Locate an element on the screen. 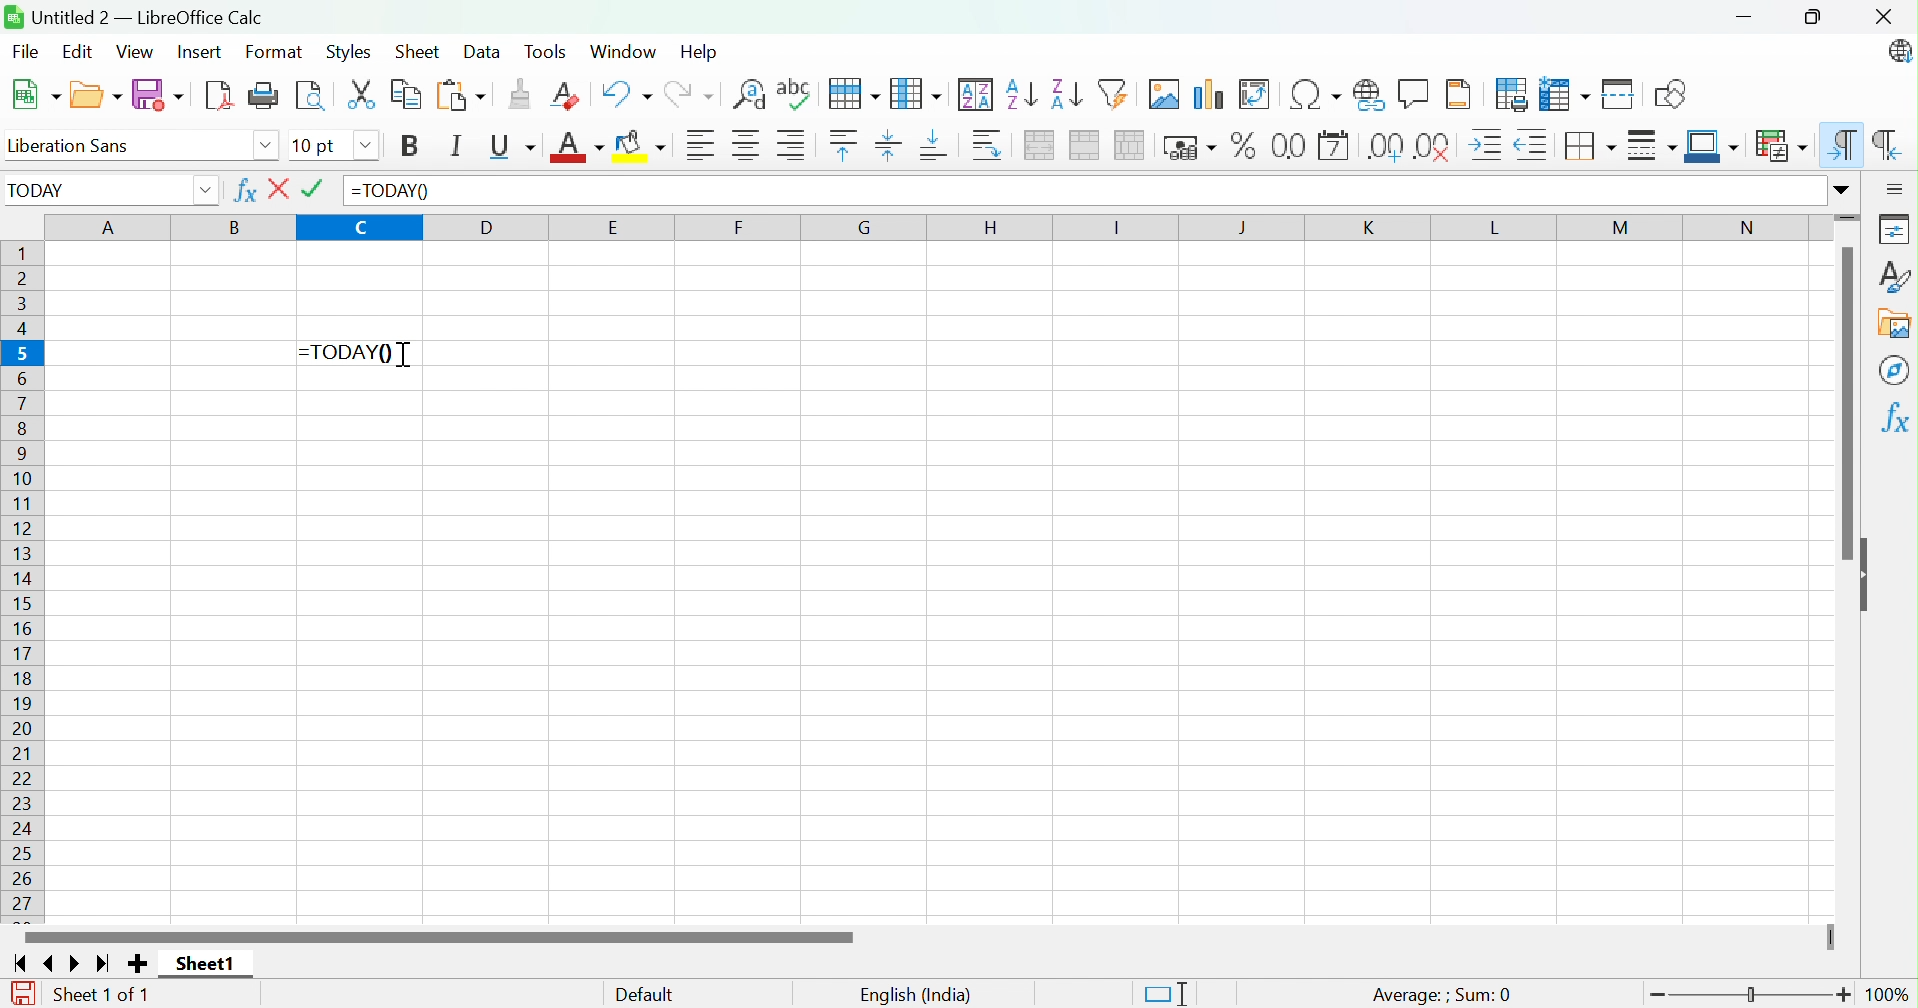 The height and width of the screenshot is (1008, 1918). New is located at coordinates (37, 96).